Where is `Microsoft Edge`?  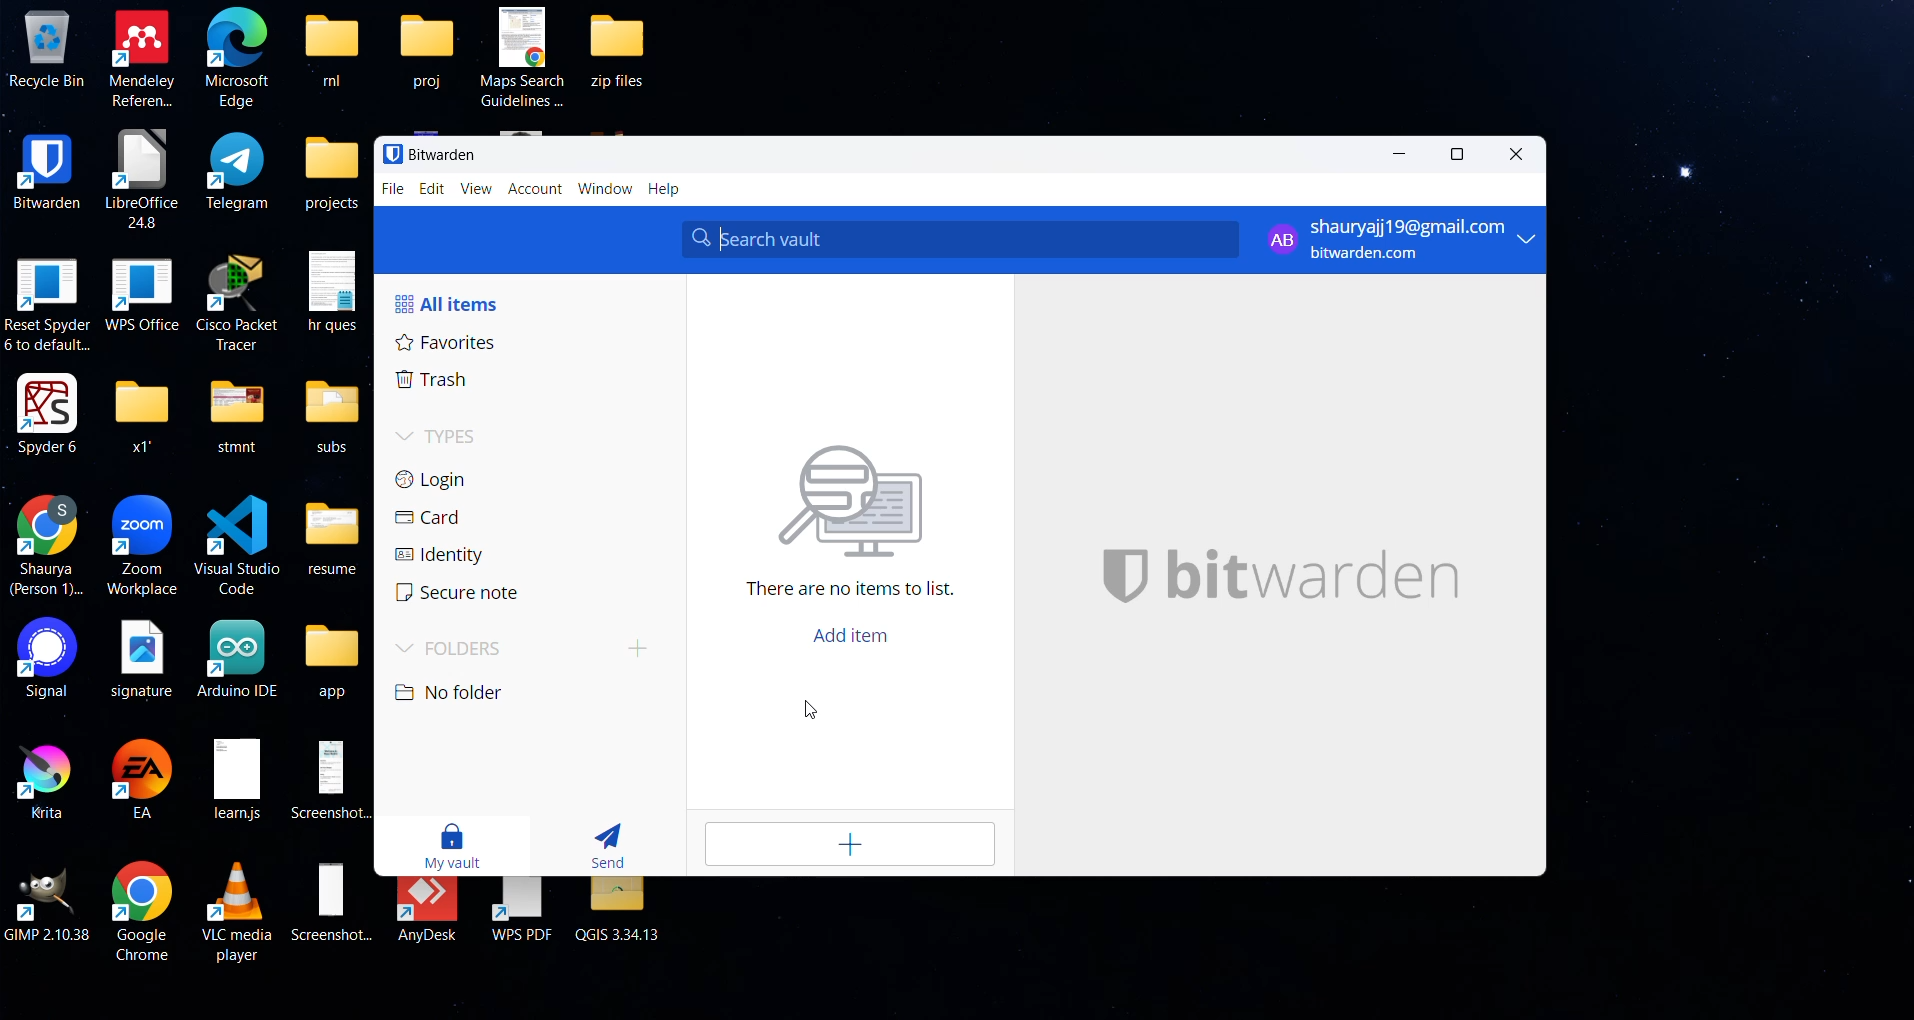
Microsoft Edge is located at coordinates (238, 59).